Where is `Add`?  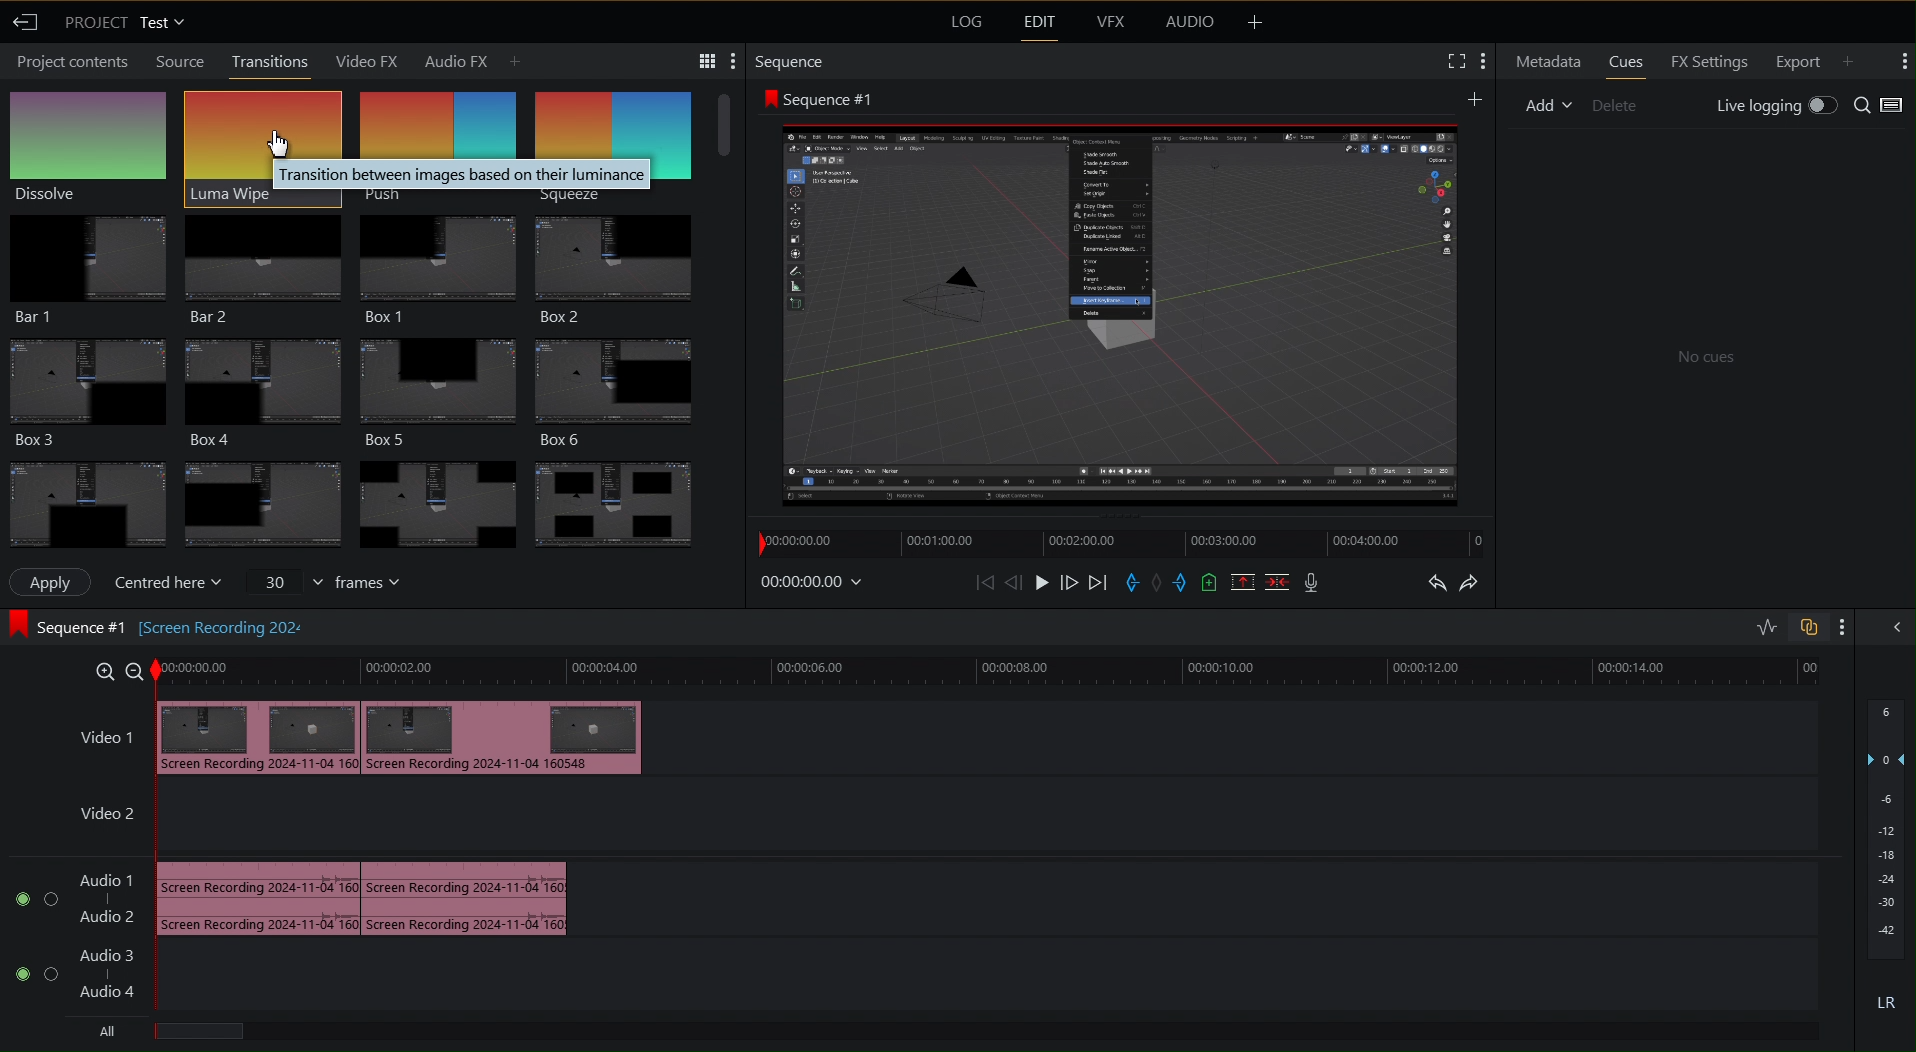
Add is located at coordinates (1548, 105).